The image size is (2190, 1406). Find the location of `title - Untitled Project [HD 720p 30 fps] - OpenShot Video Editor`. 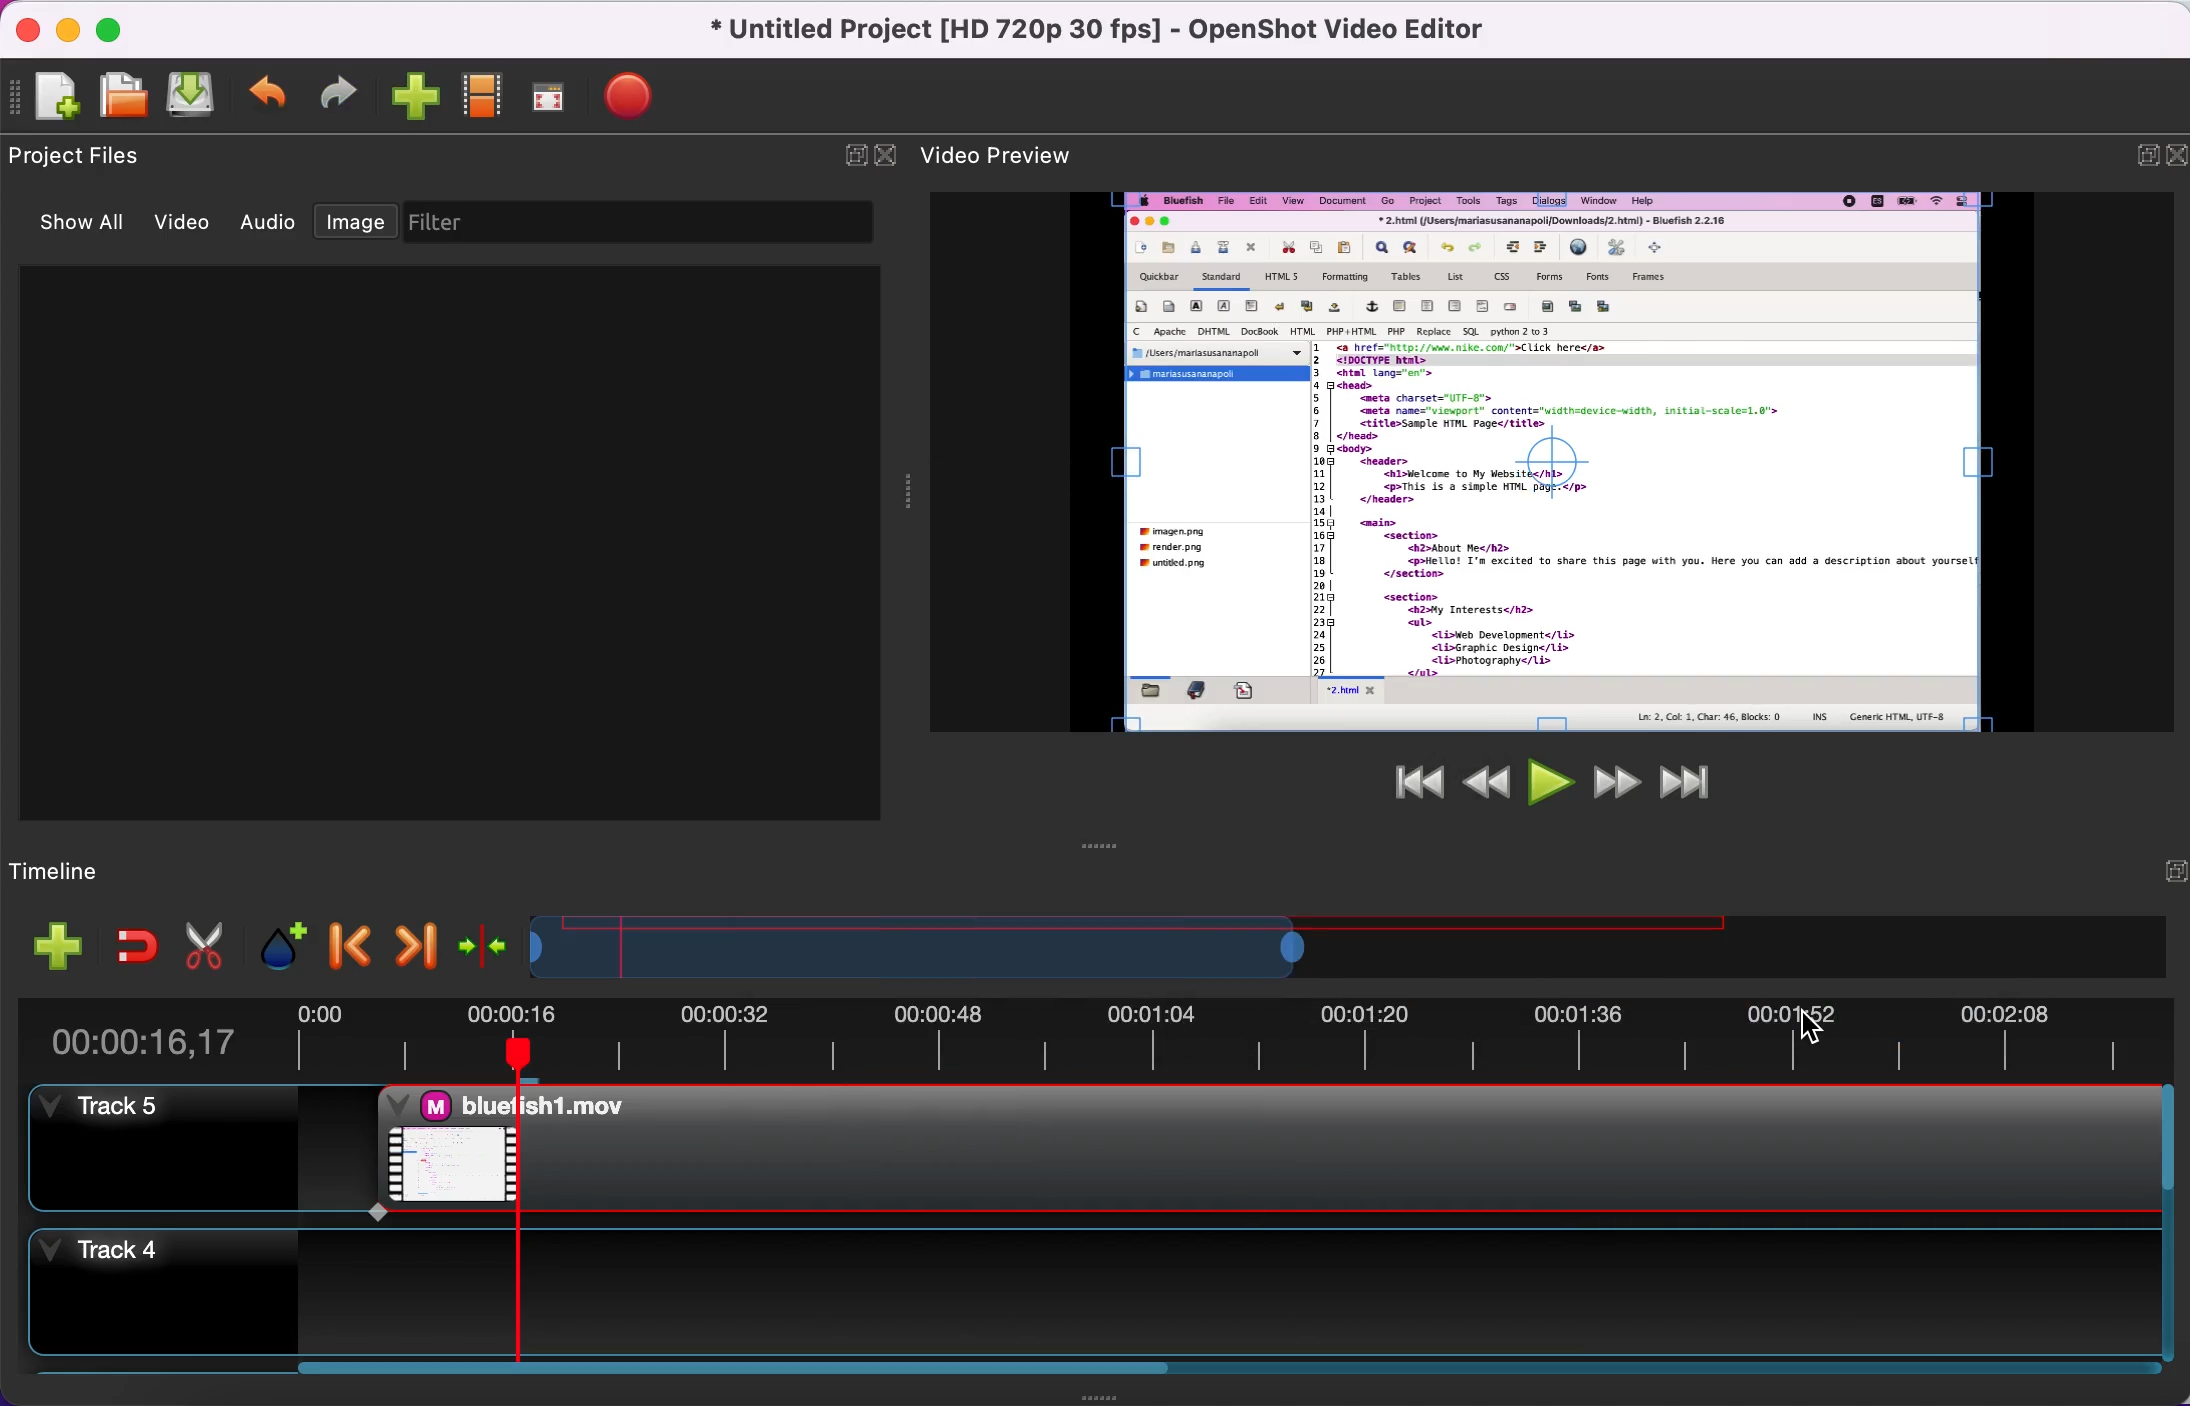

title - Untitled Project [HD 720p 30 fps] - OpenShot Video Editor is located at coordinates (1100, 31).